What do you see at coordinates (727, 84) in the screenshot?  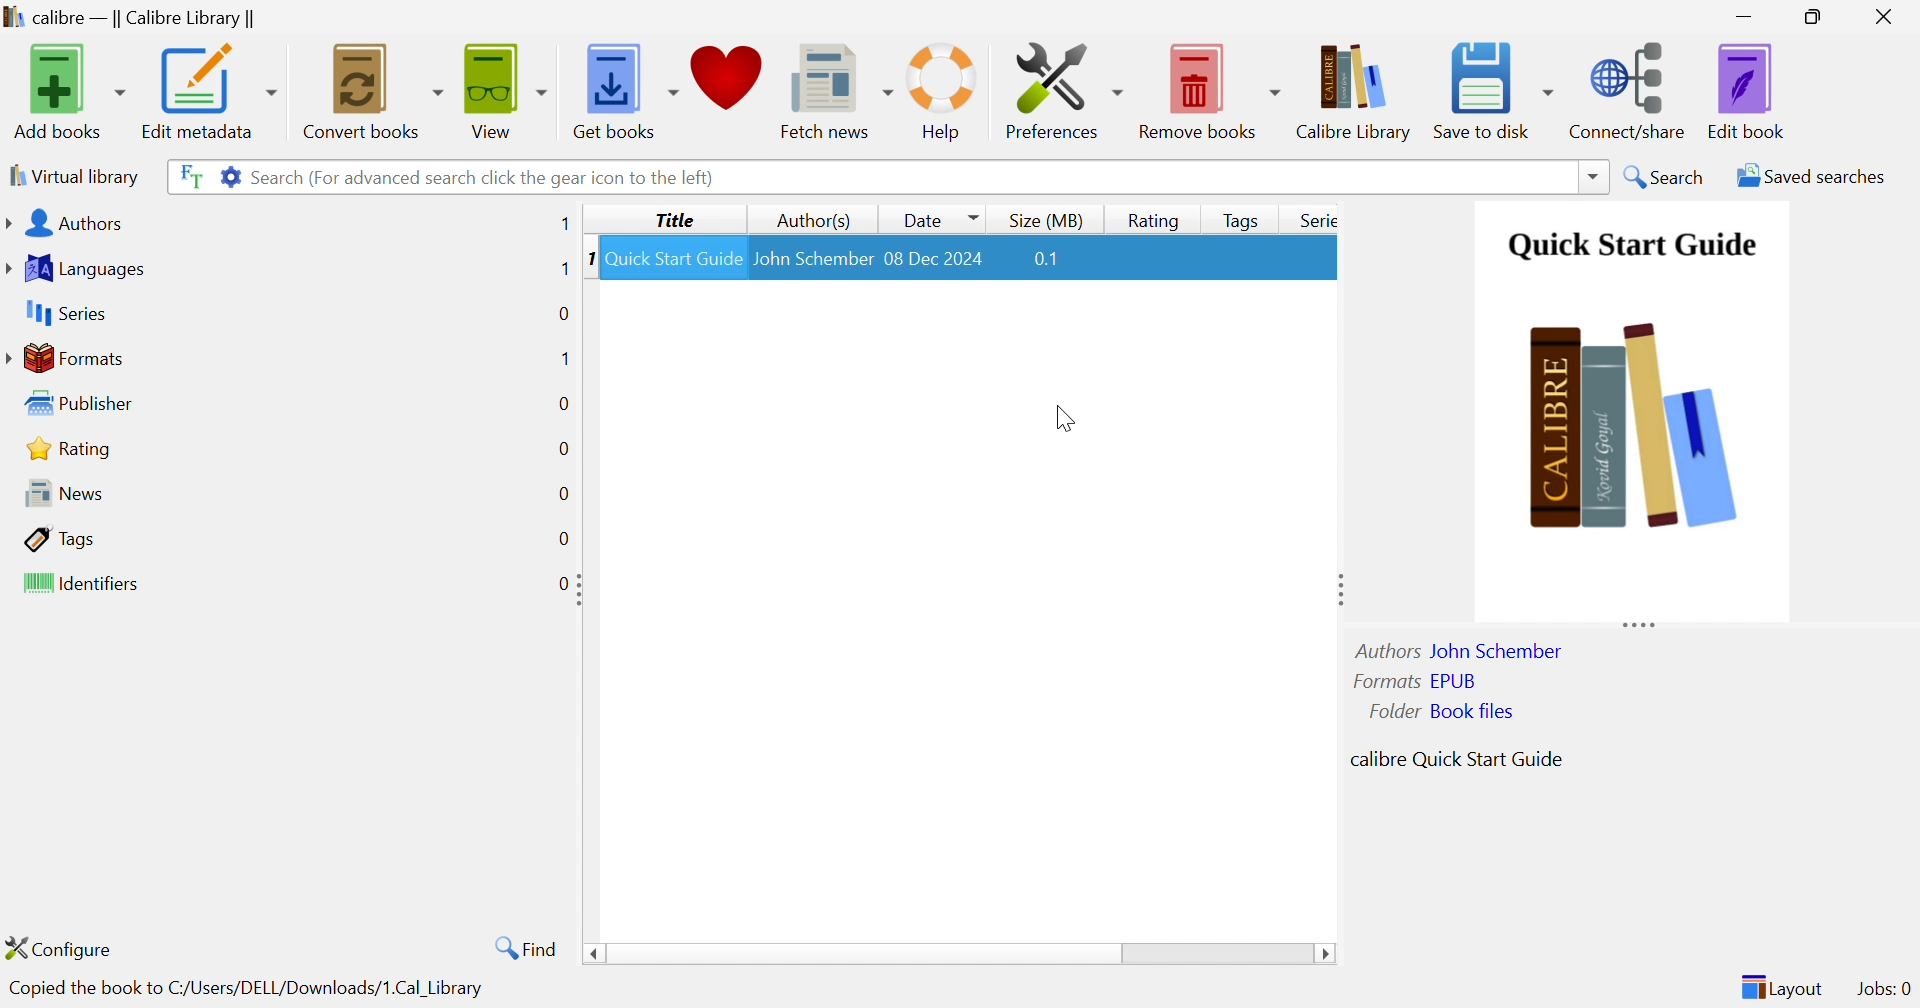 I see `Donate to support Calibre` at bounding box center [727, 84].